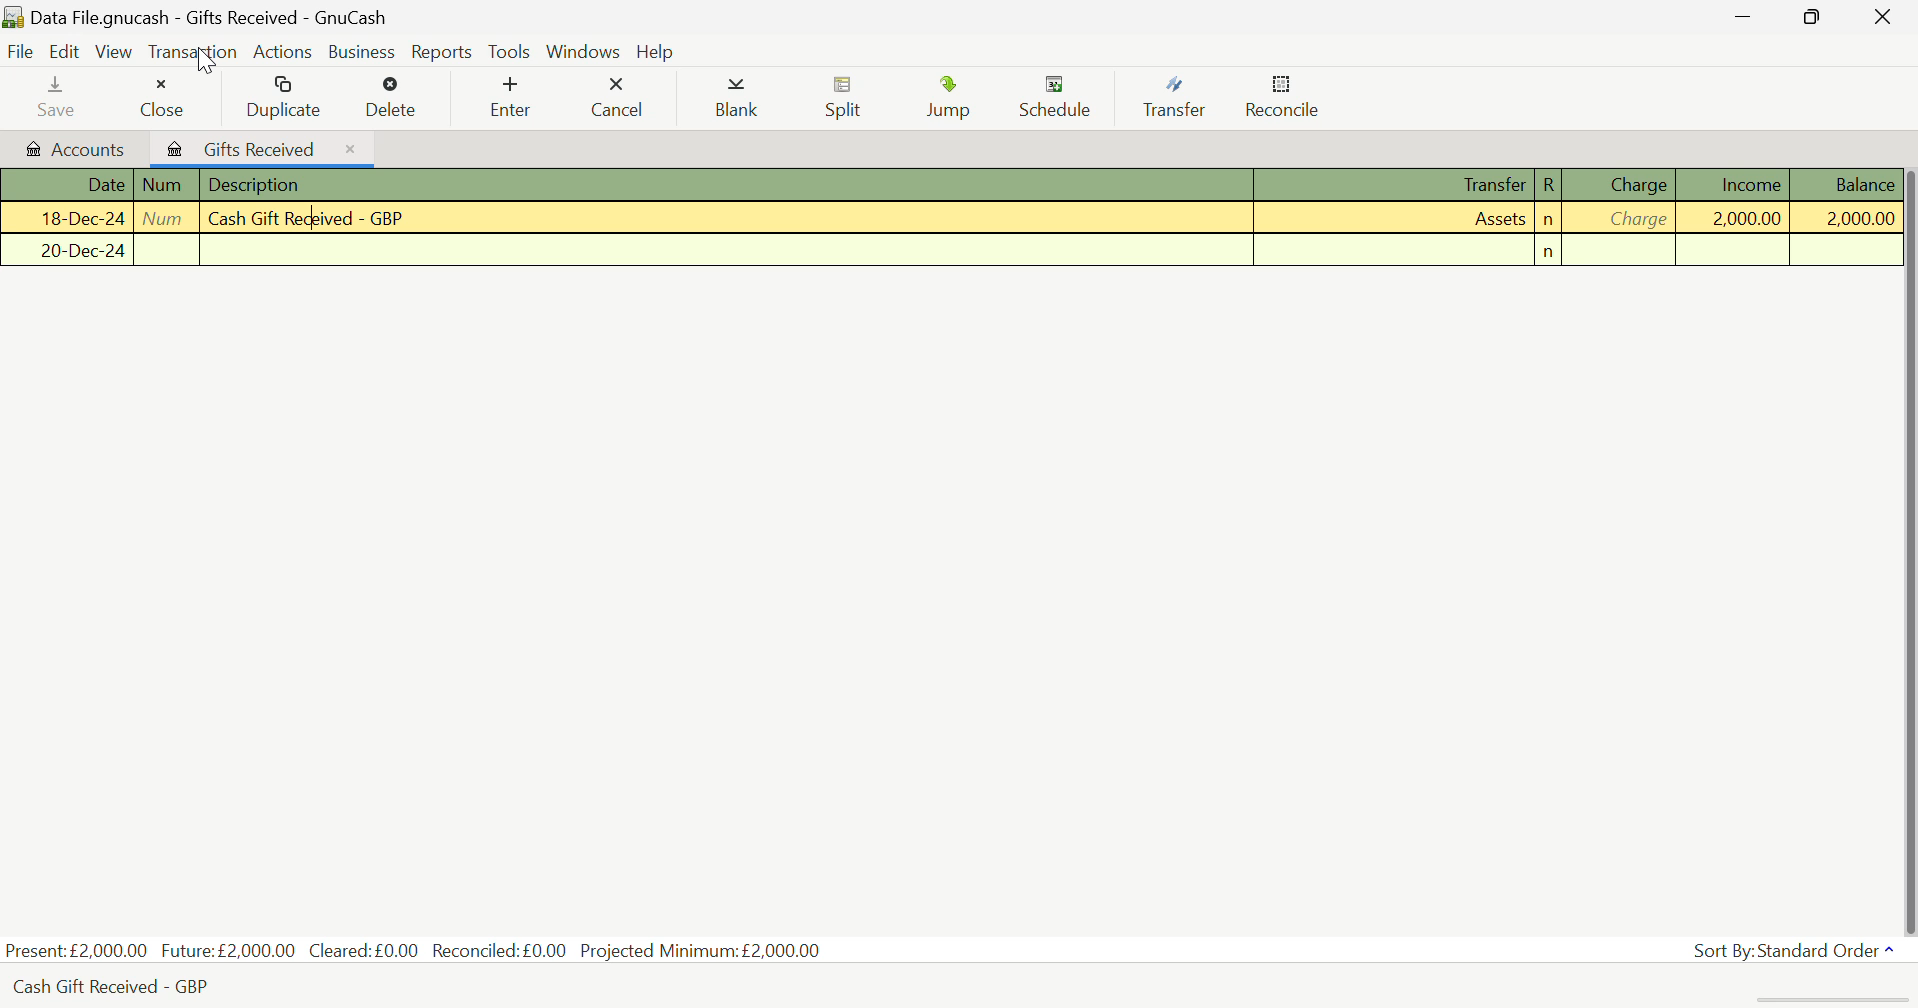 This screenshot has width=1918, height=1008. Describe the element at coordinates (67, 251) in the screenshot. I see `Date` at that location.